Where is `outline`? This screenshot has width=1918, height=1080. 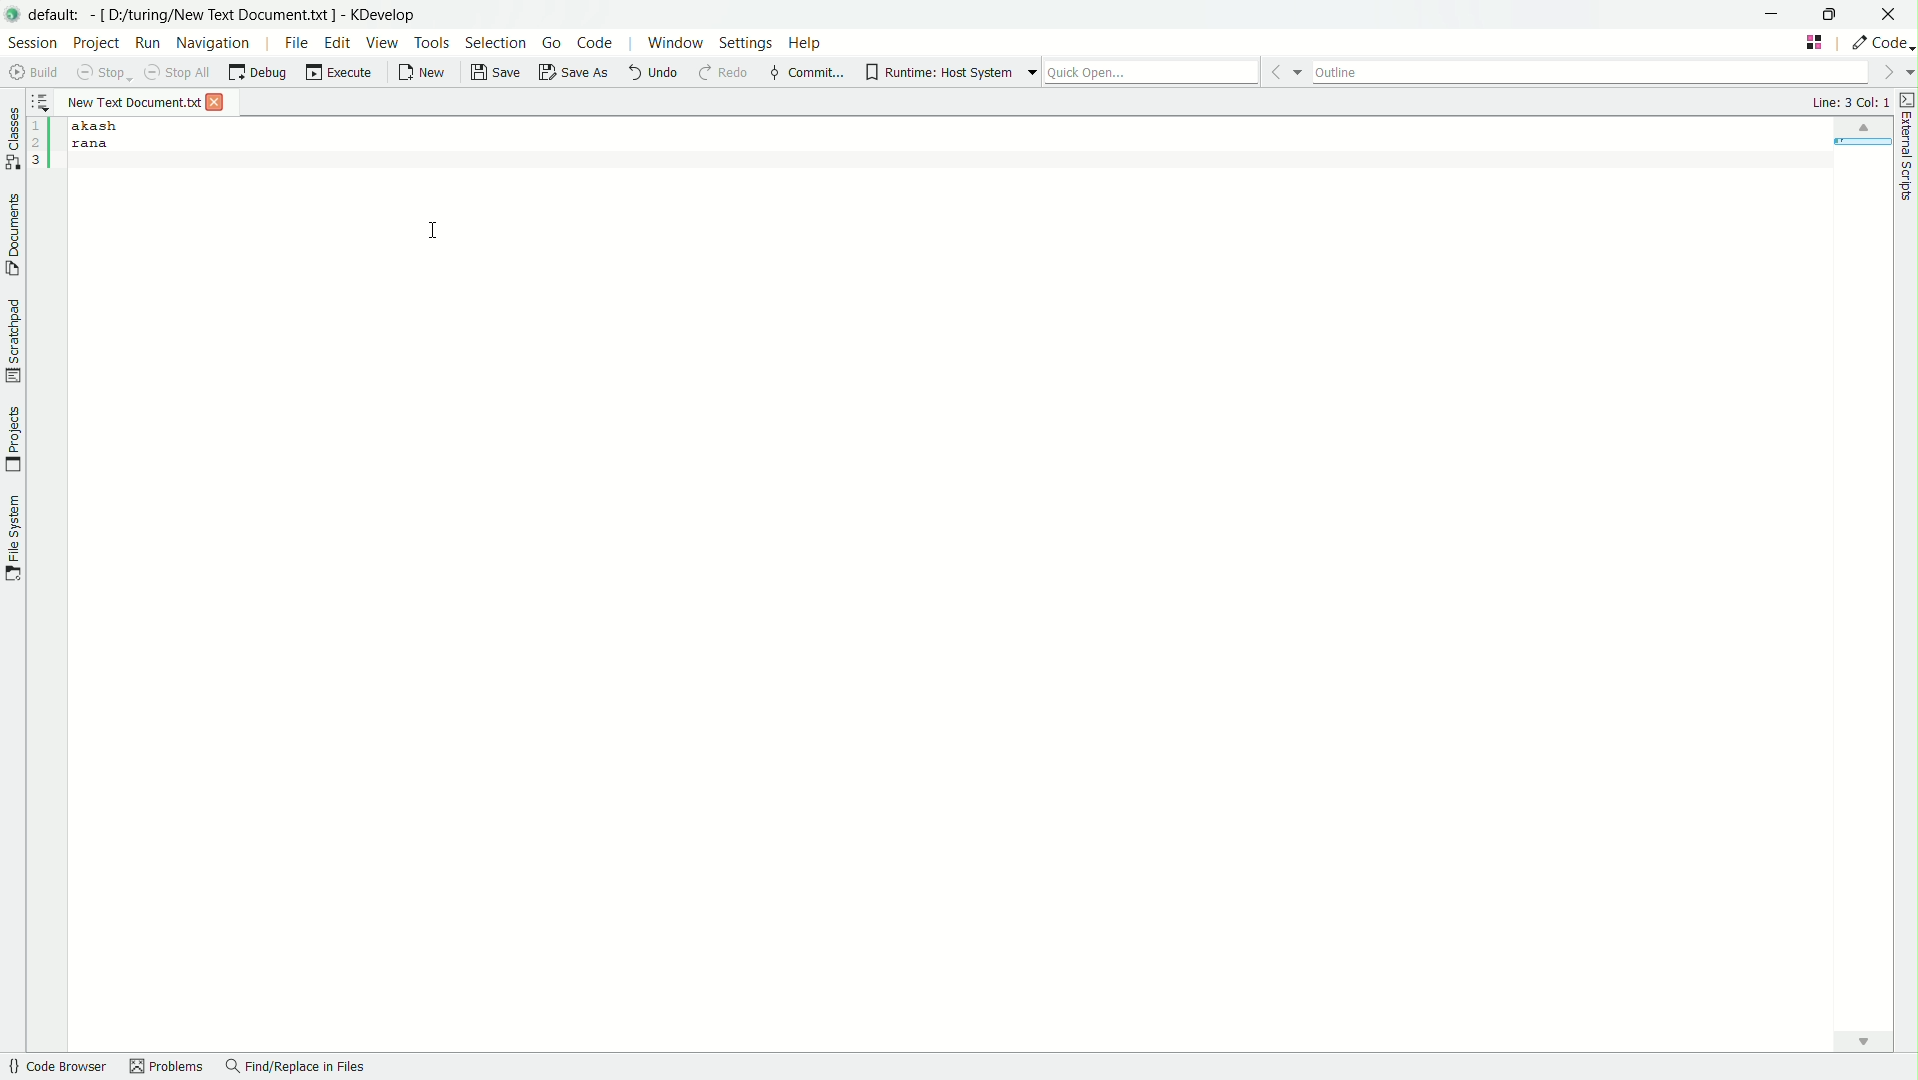 outline is located at coordinates (1591, 71).